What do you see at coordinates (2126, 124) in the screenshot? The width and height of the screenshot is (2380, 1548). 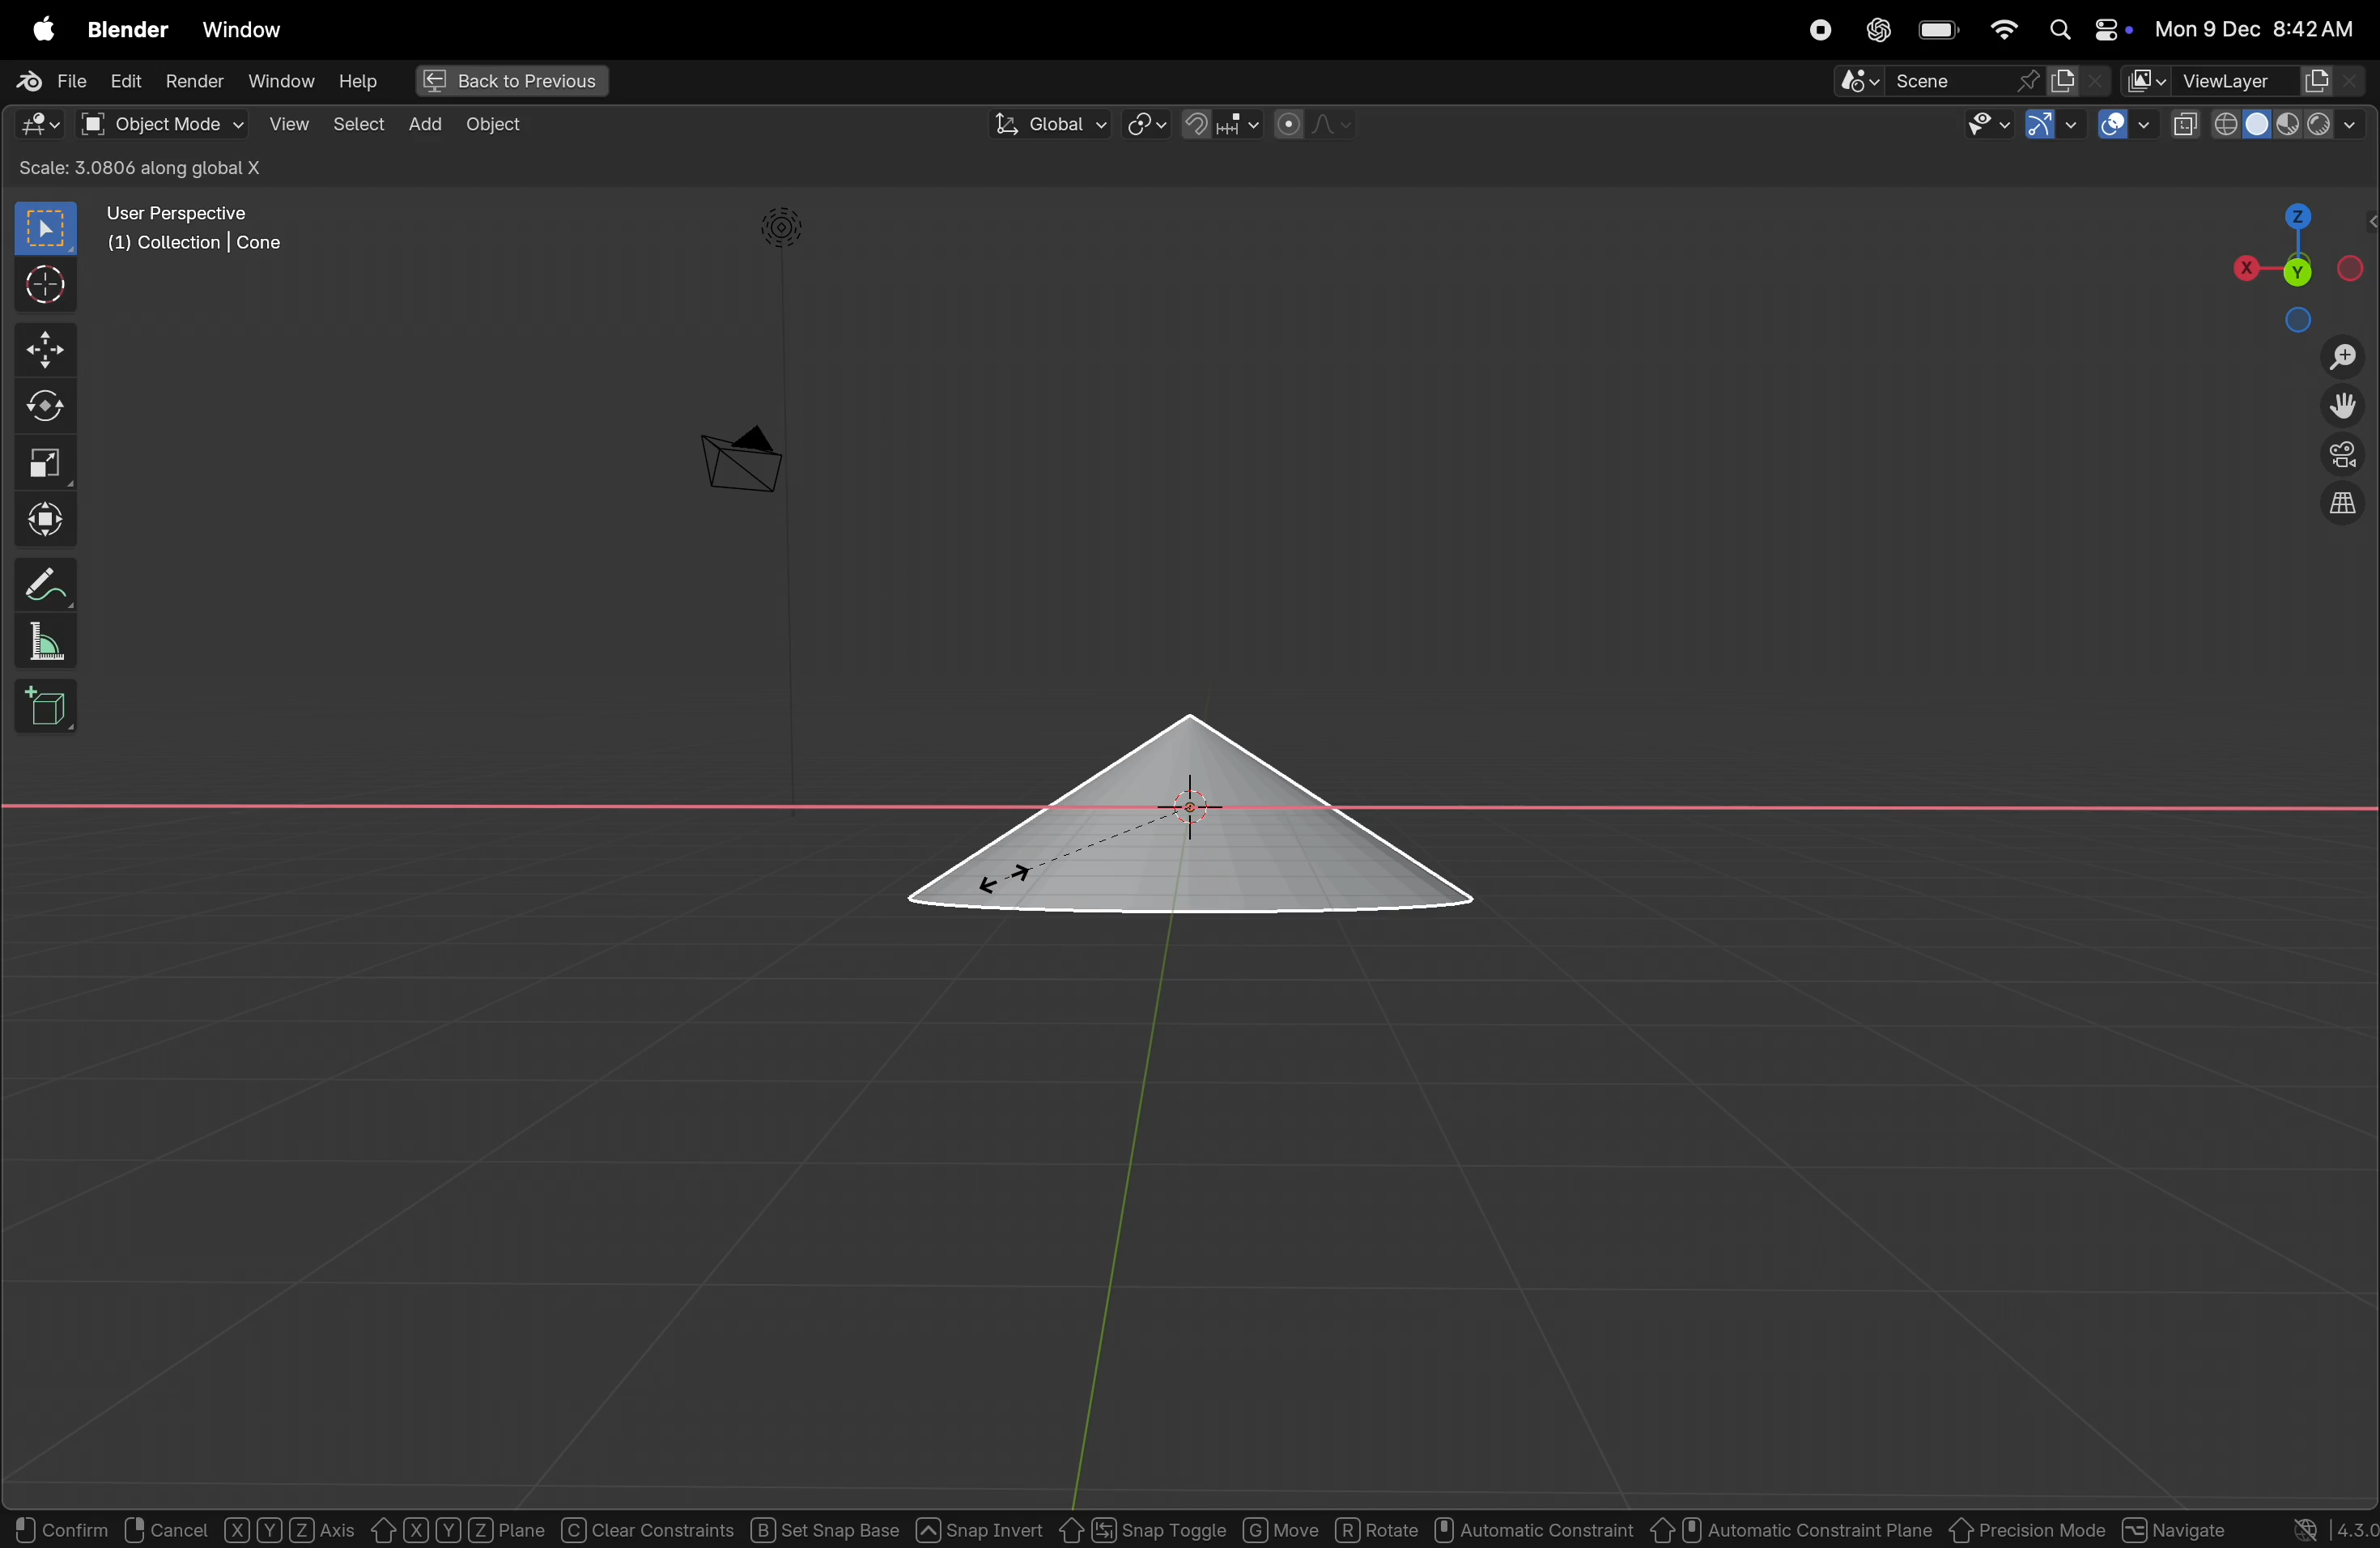 I see `show overlays` at bounding box center [2126, 124].